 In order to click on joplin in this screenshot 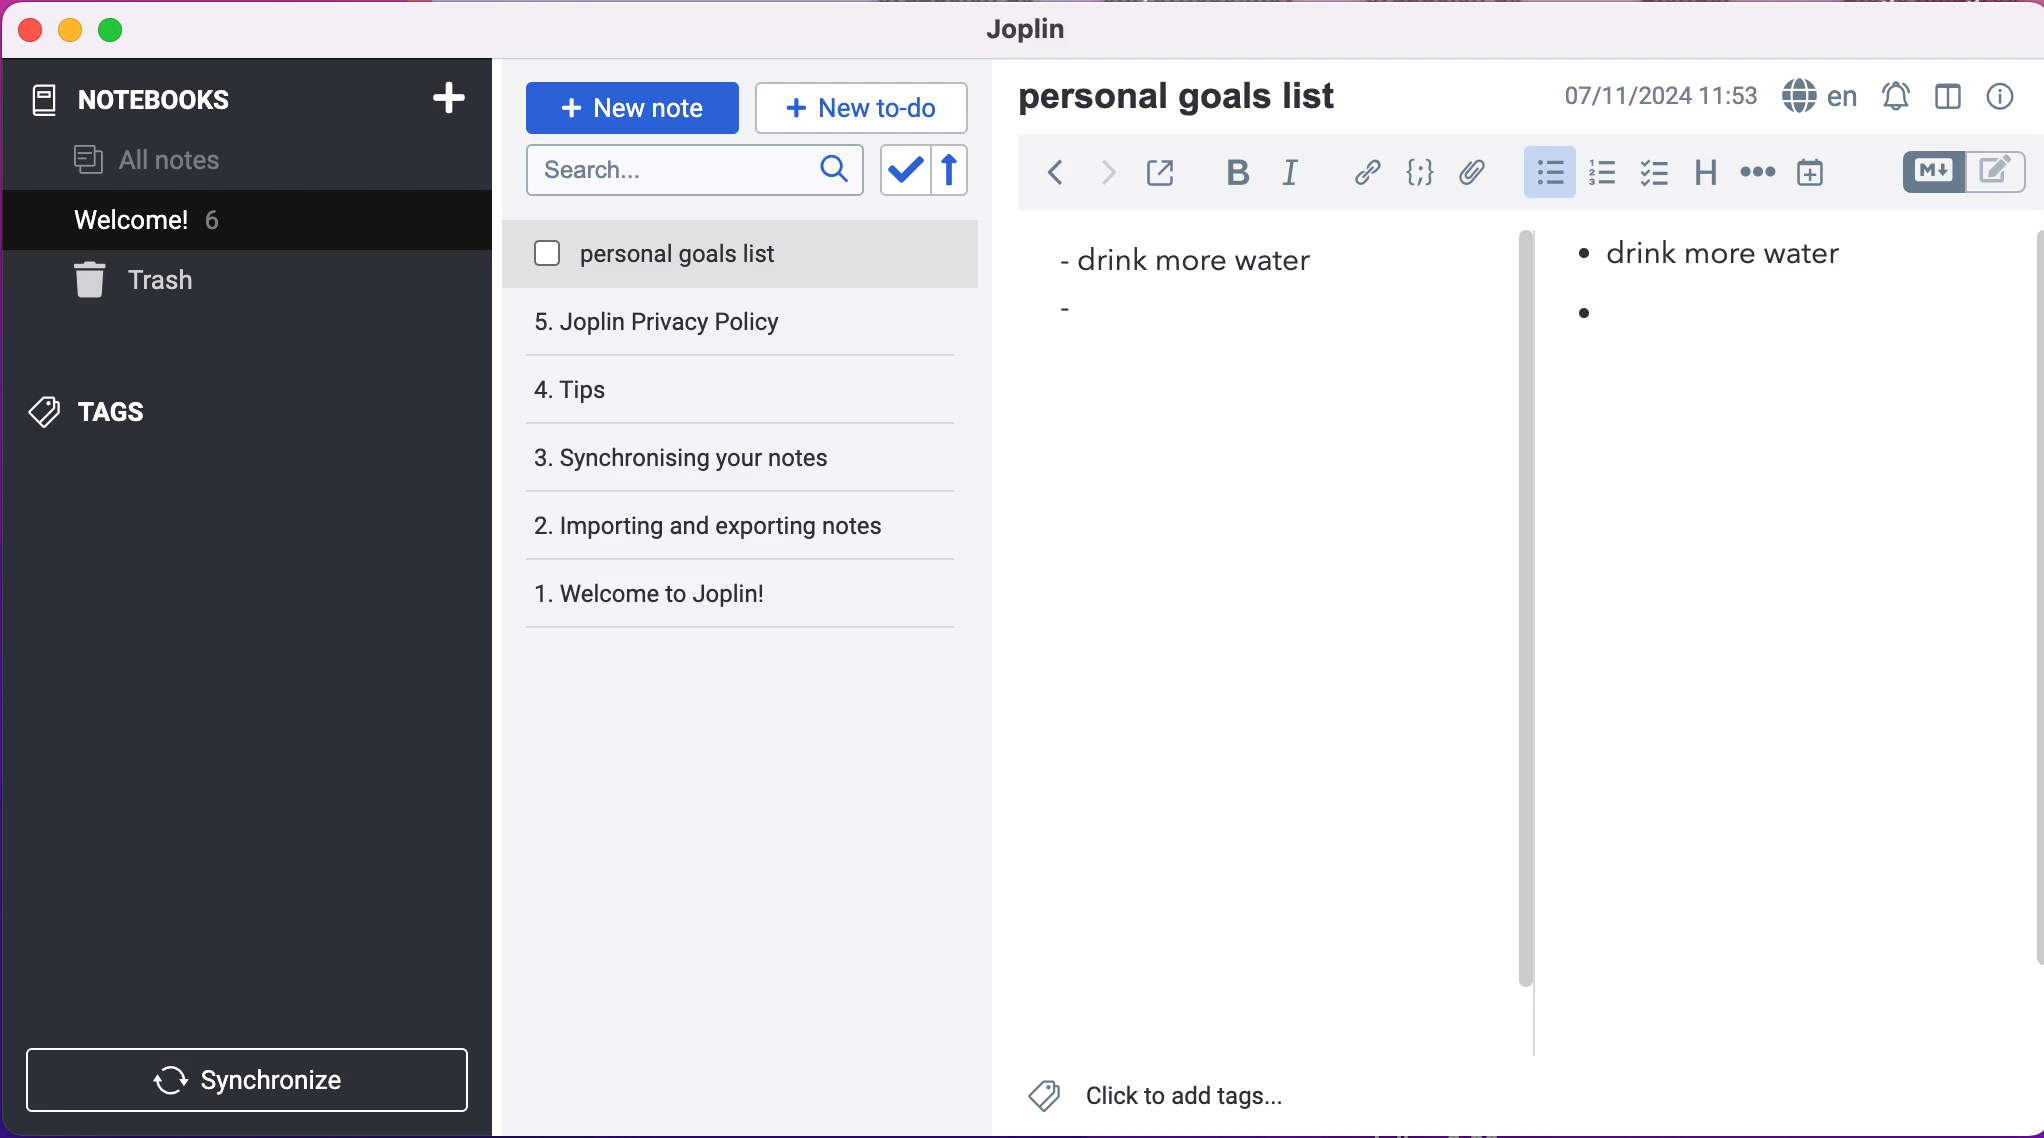, I will do `click(1048, 34)`.